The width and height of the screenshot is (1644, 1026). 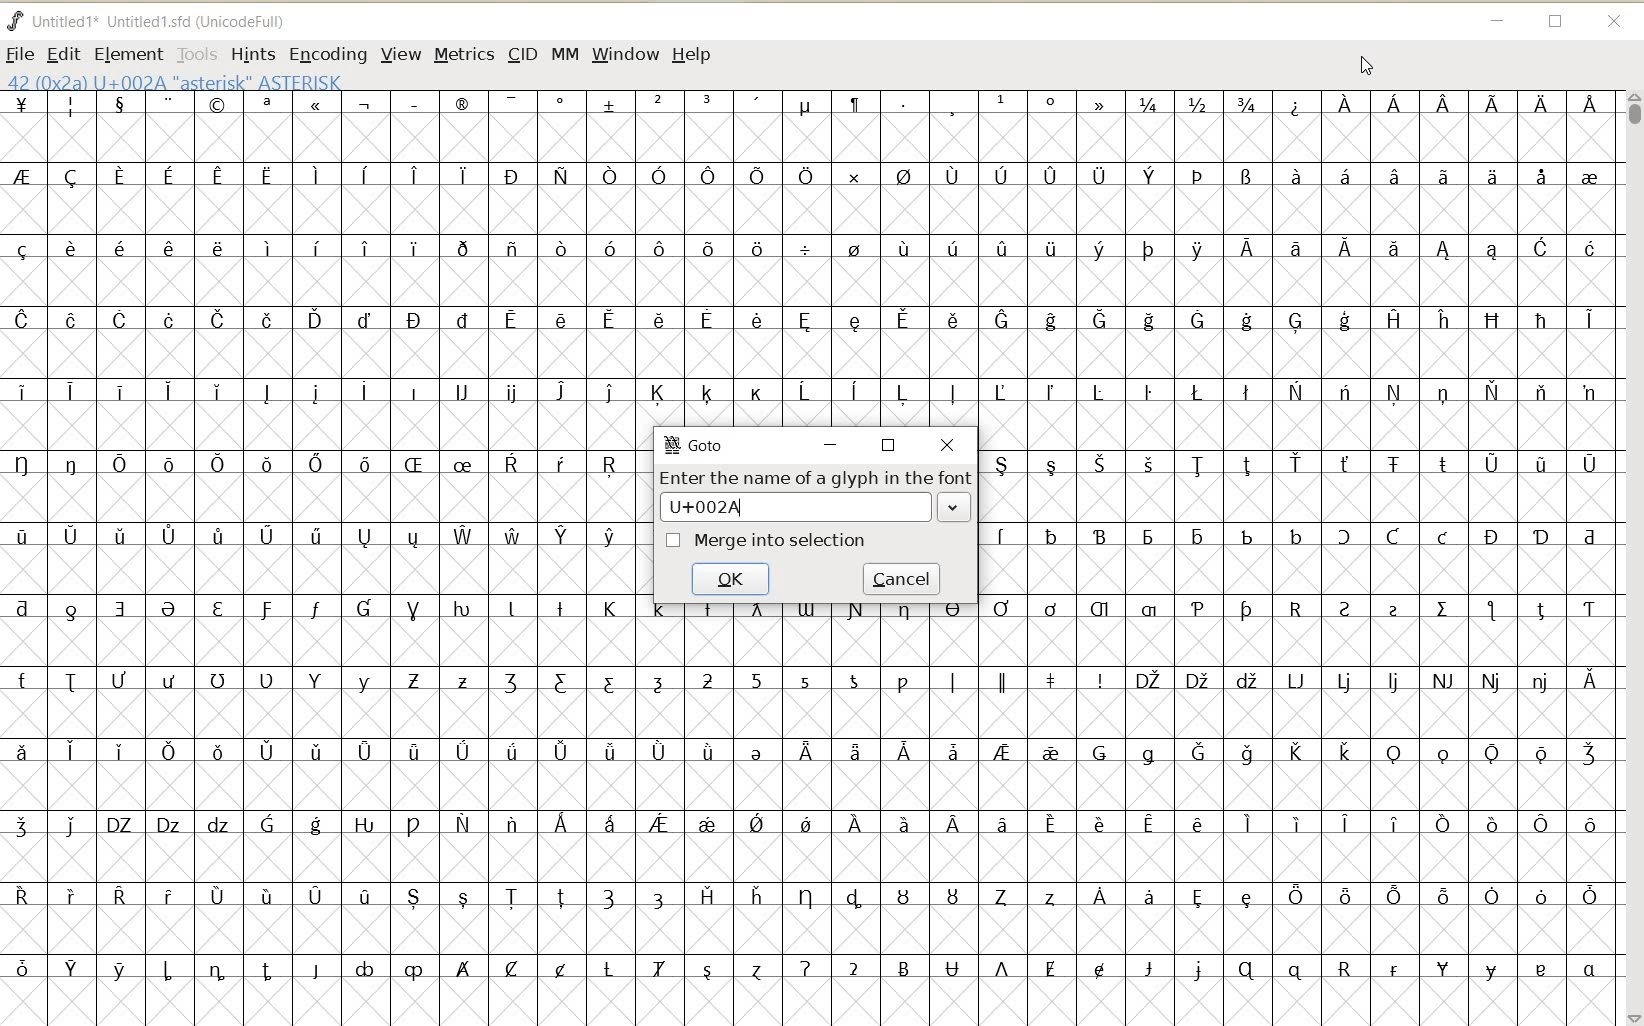 What do you see at coordinates (326, 725) in the screenshot?
I see `GLYPHY CHARACTERS & NUMBERS` at bounding box center [326, 725].